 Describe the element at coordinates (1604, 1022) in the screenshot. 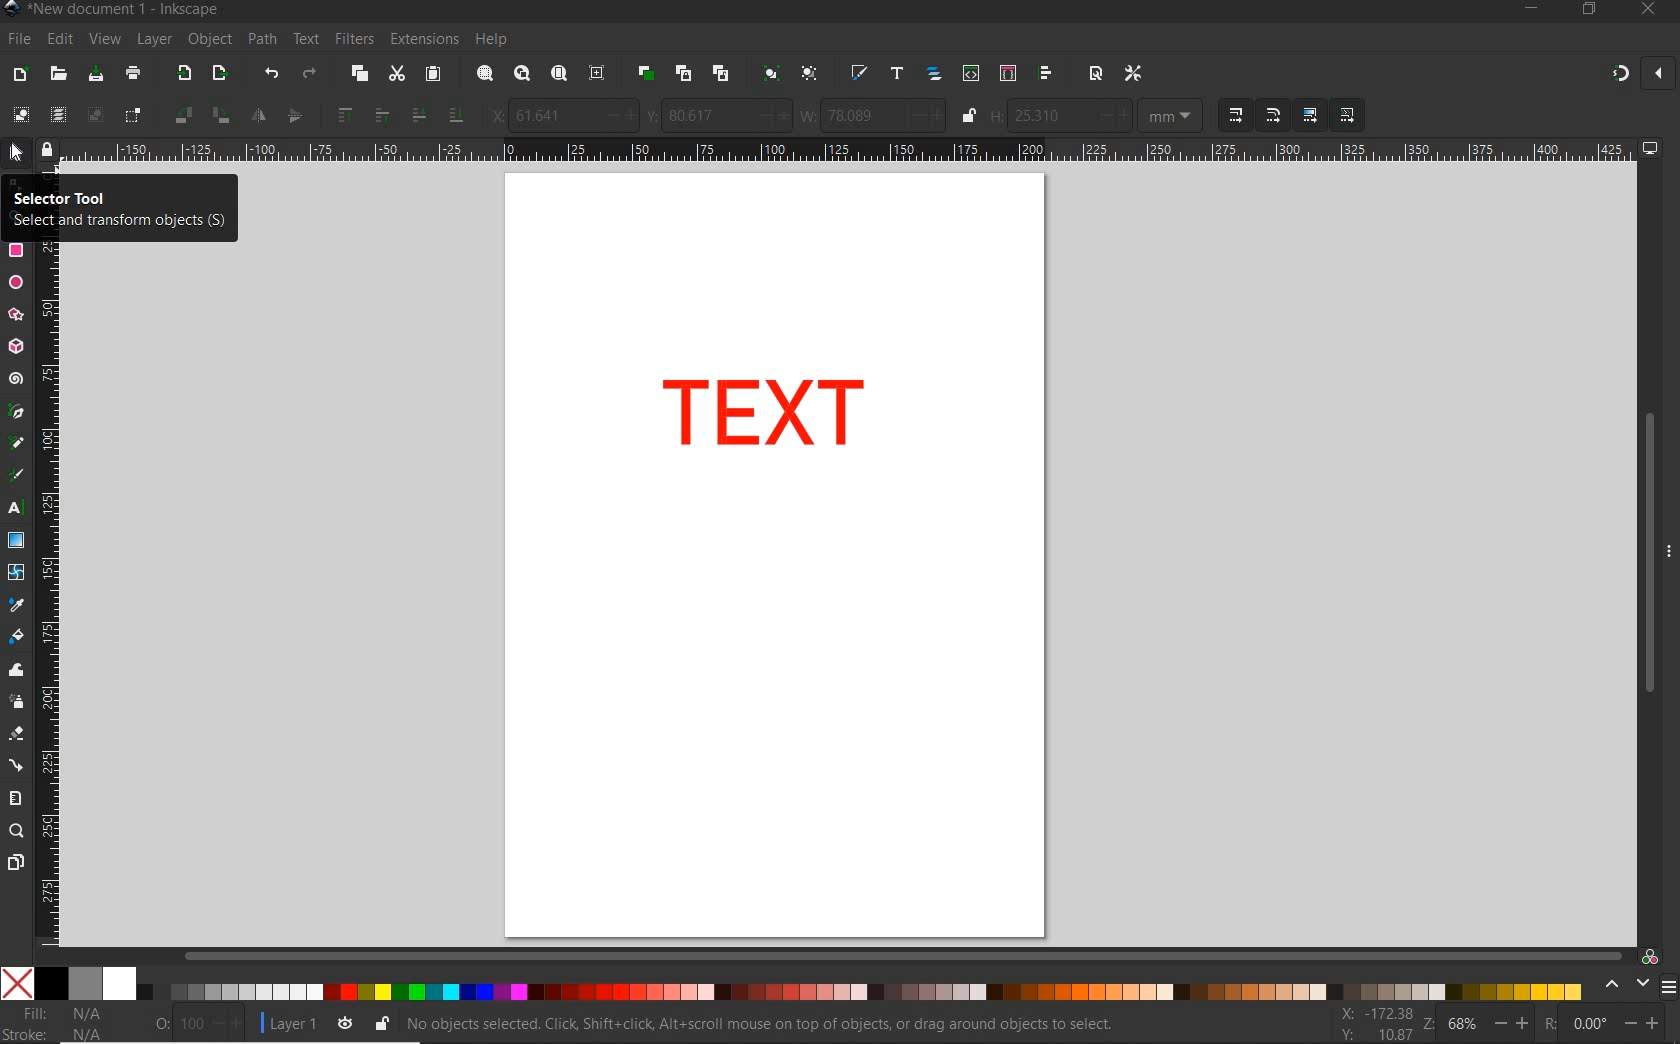

I see `rotation` at that location.